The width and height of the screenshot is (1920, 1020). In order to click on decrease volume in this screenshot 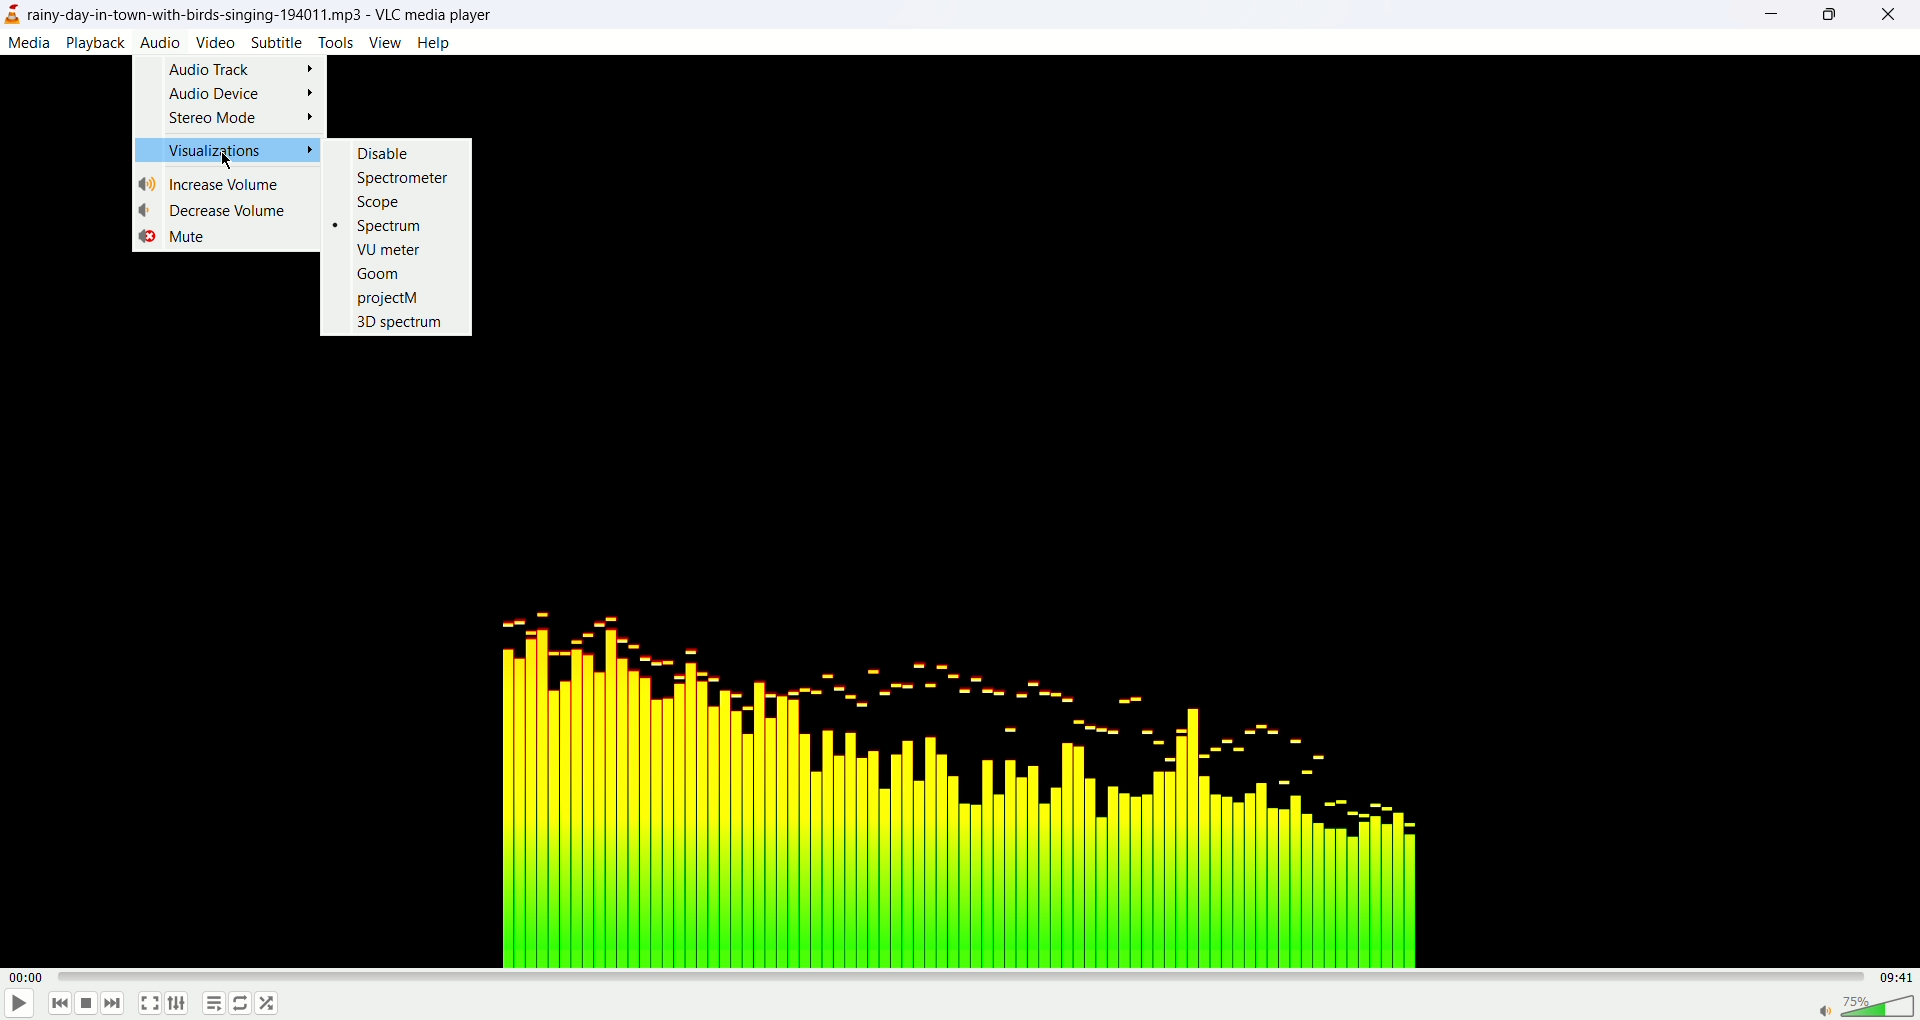, I will do `click(227, 210)`.